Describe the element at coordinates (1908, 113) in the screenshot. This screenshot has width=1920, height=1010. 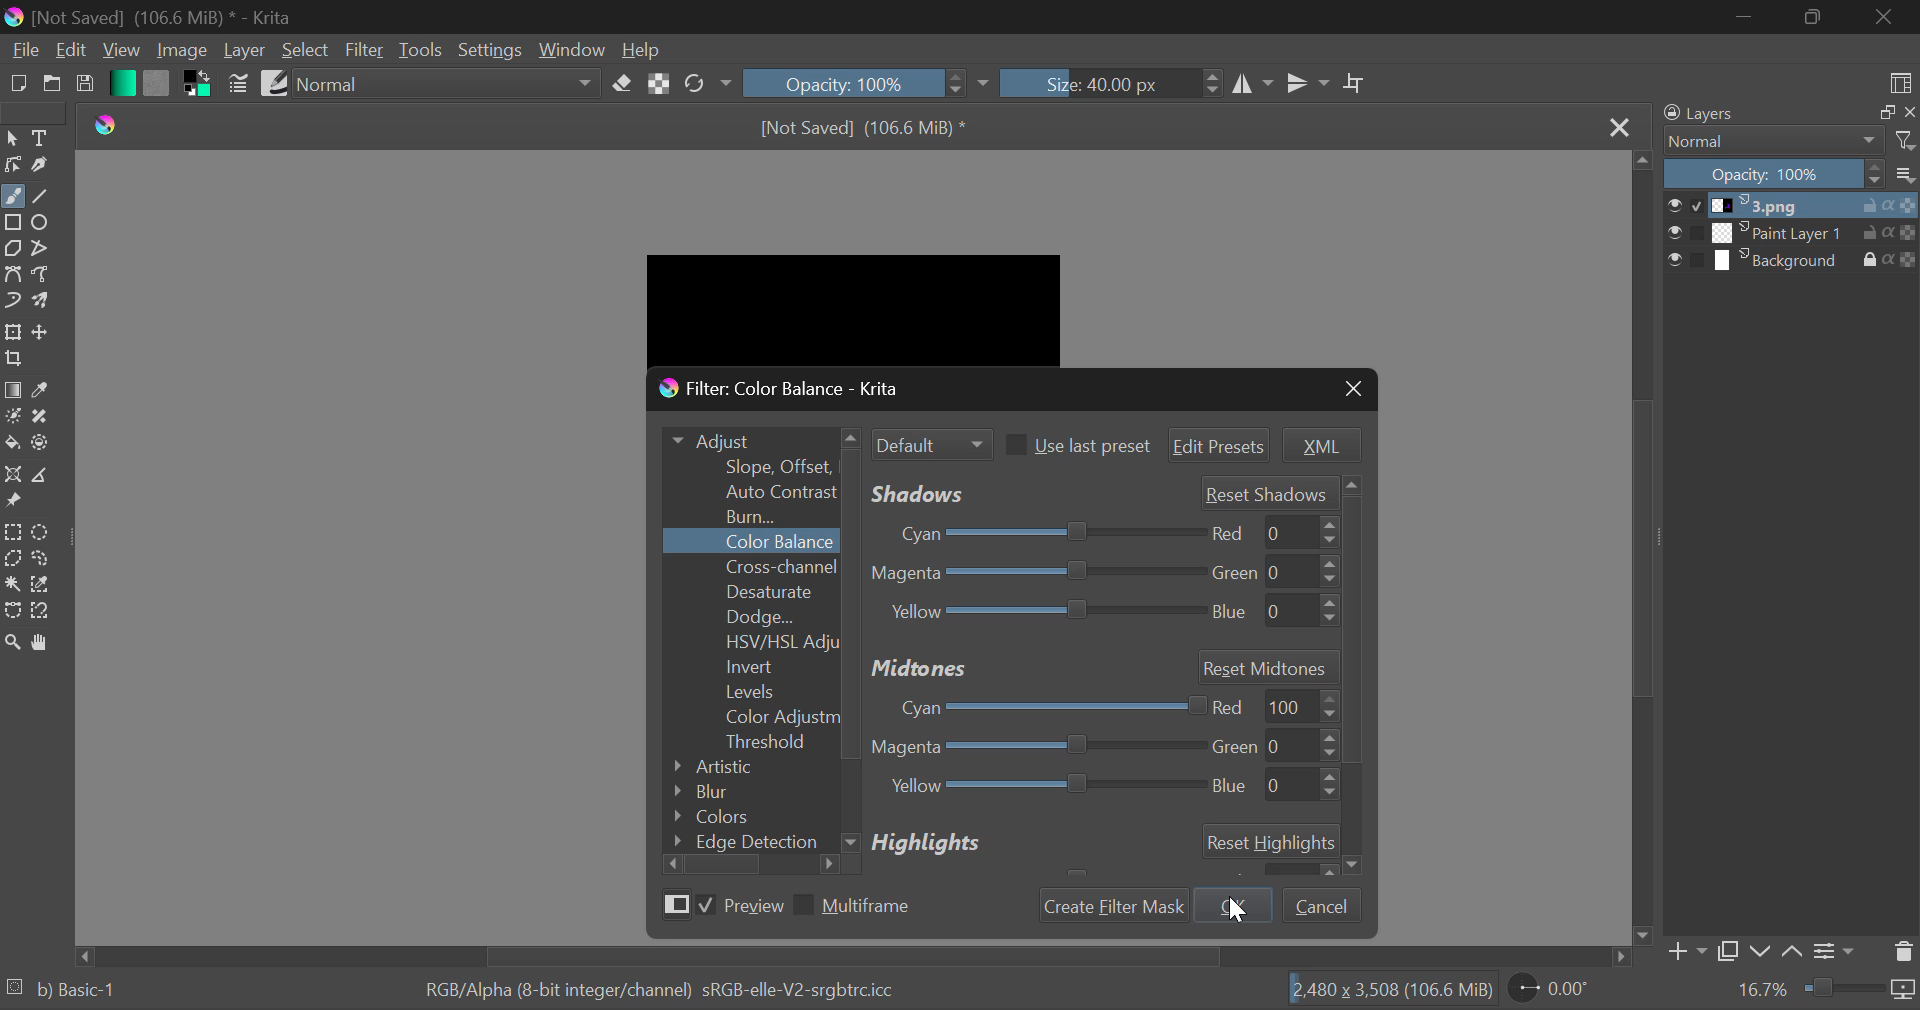
I see `close` at that location.